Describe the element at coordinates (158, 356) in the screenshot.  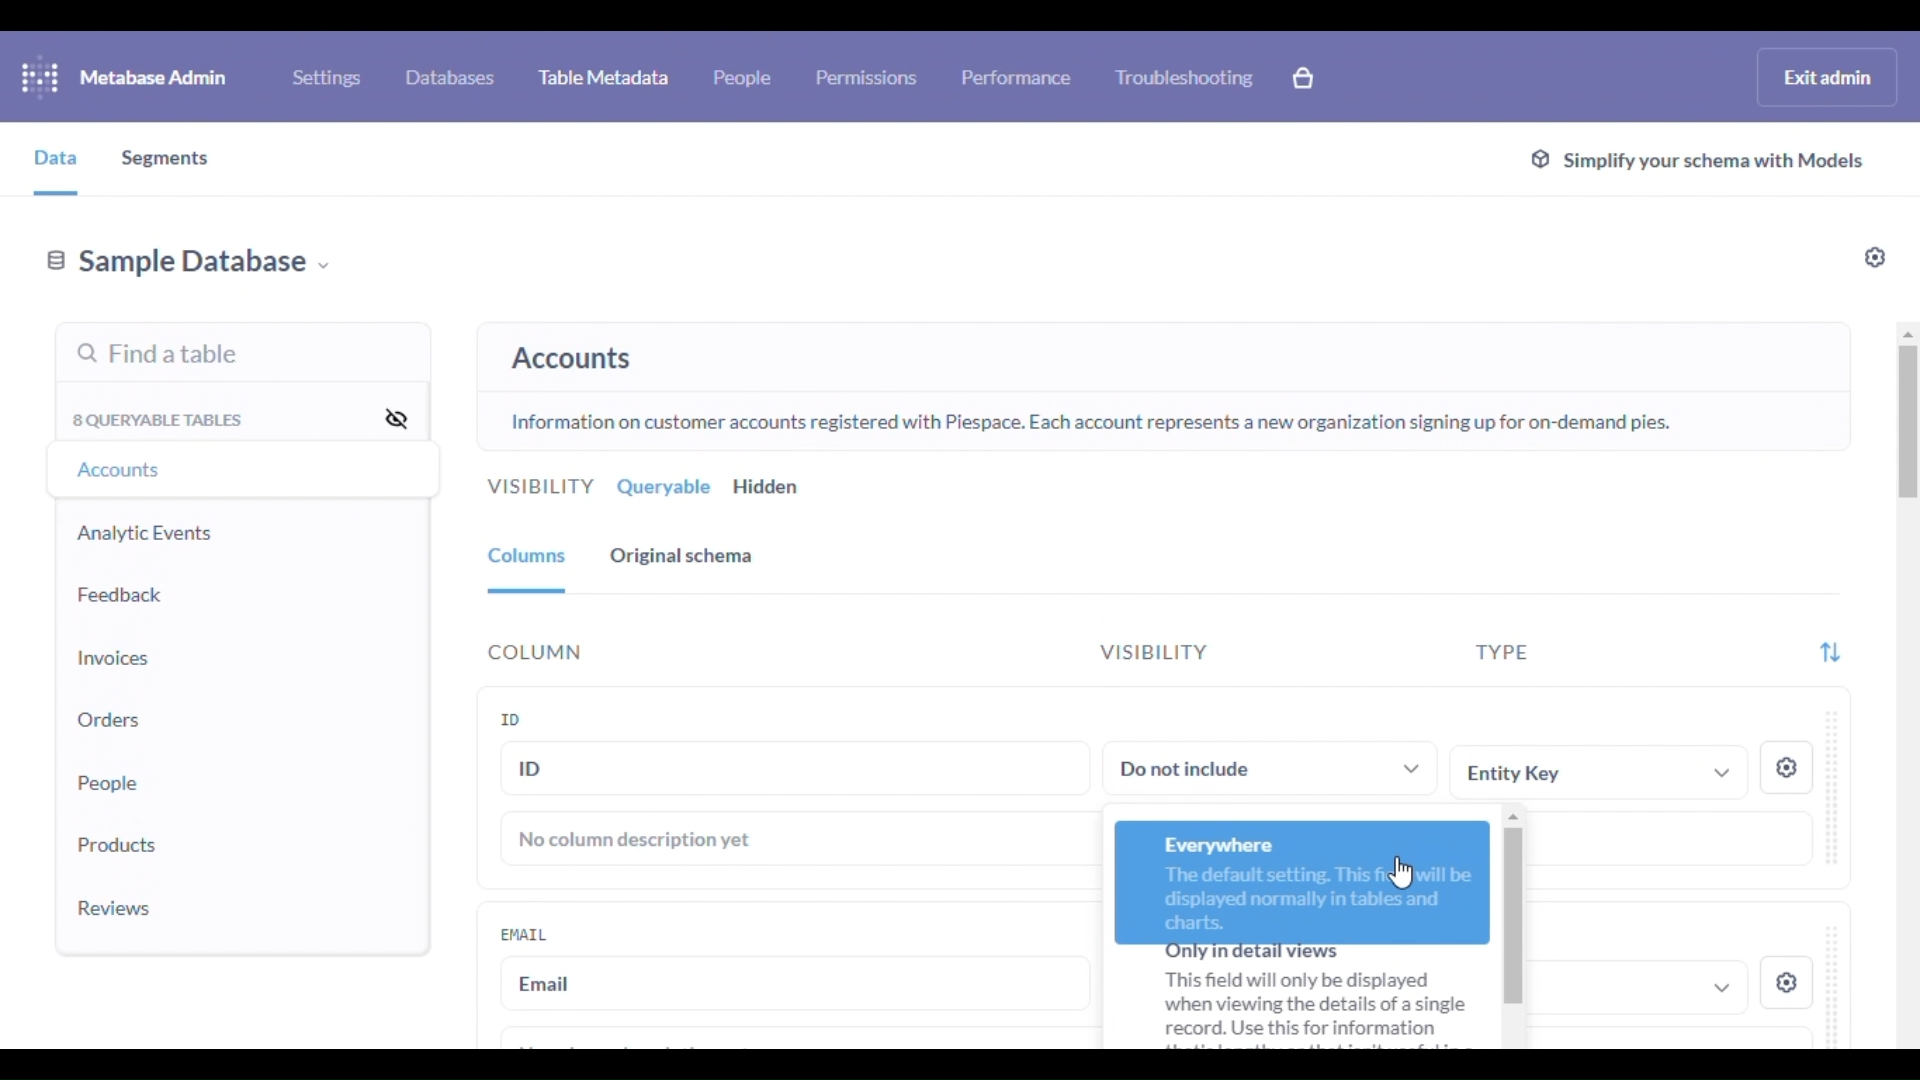
I see `find a table` at that location.